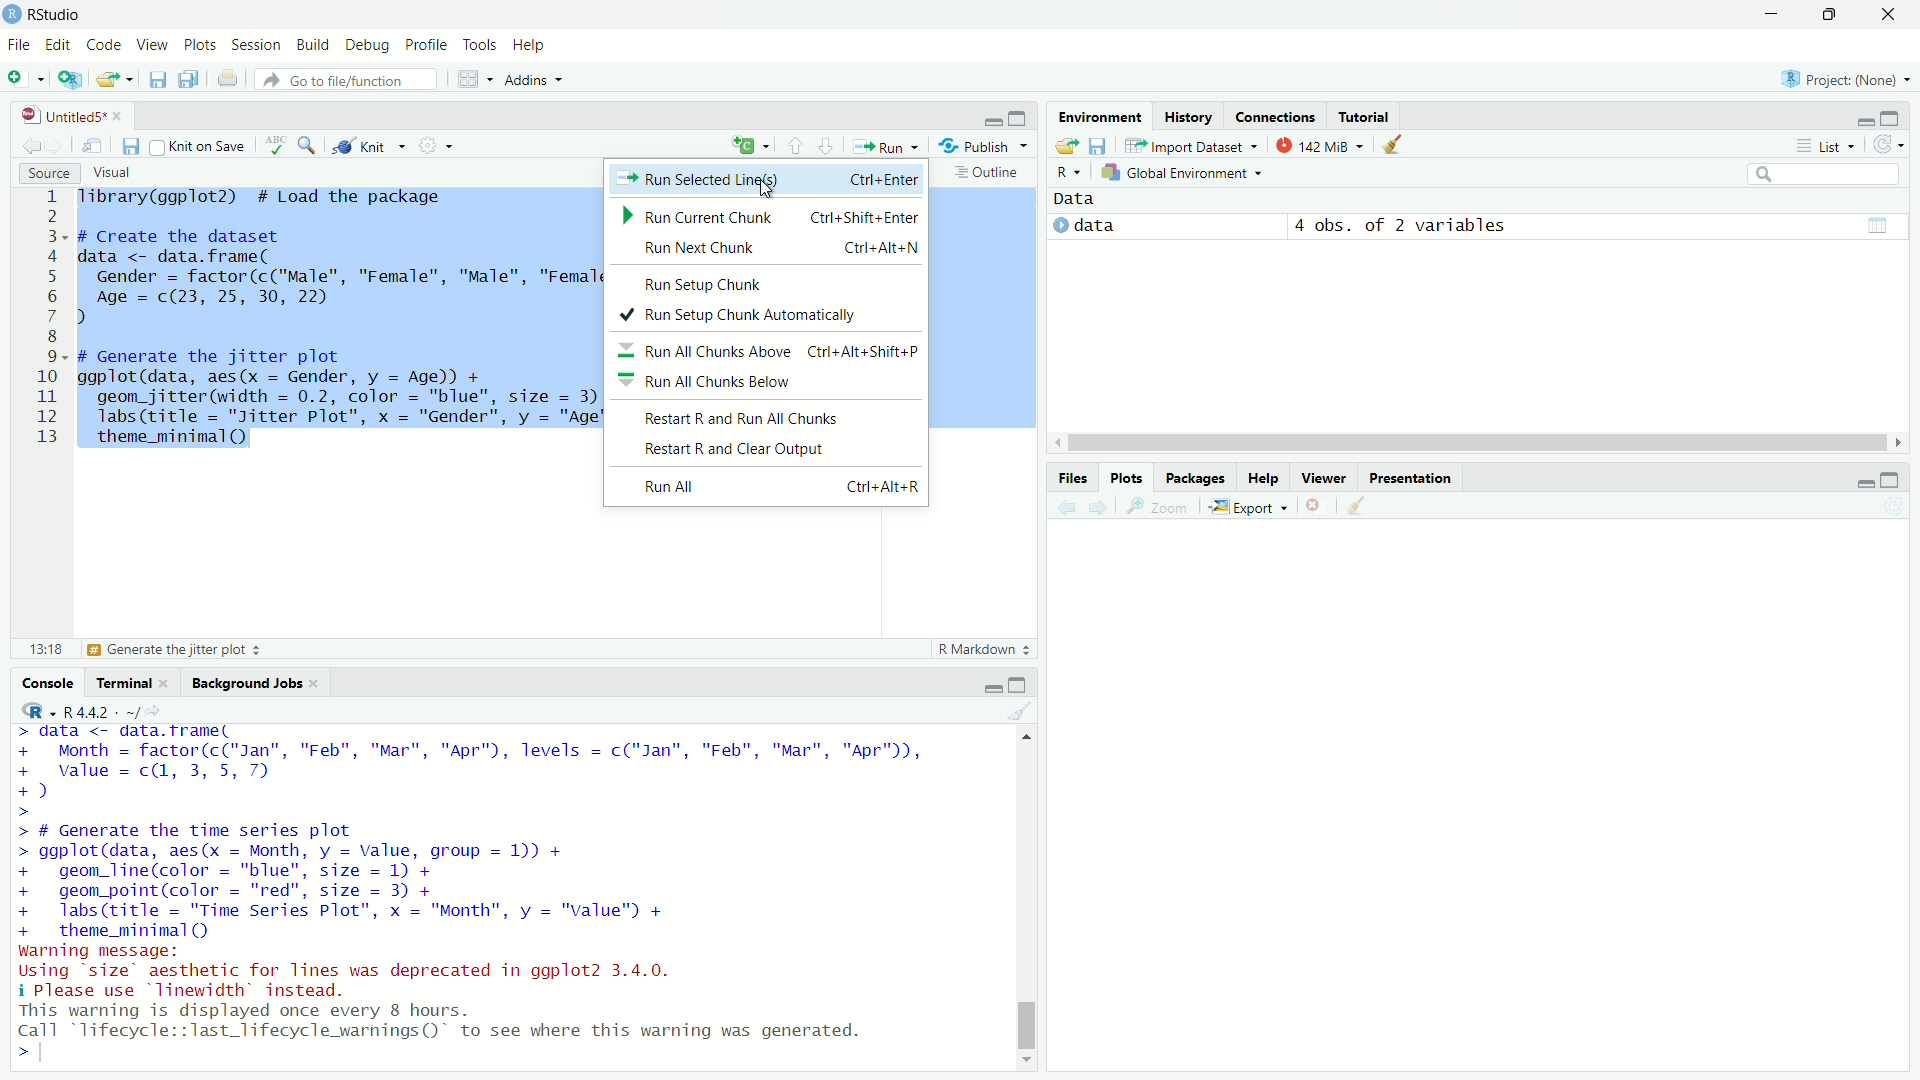 Image resolution: width=1920 pixels, height=1080 pixels. What do you see at coordinates (179, 650) in the screenshot?
I see `generate the jitter plot` at bounding box center [179, 650].